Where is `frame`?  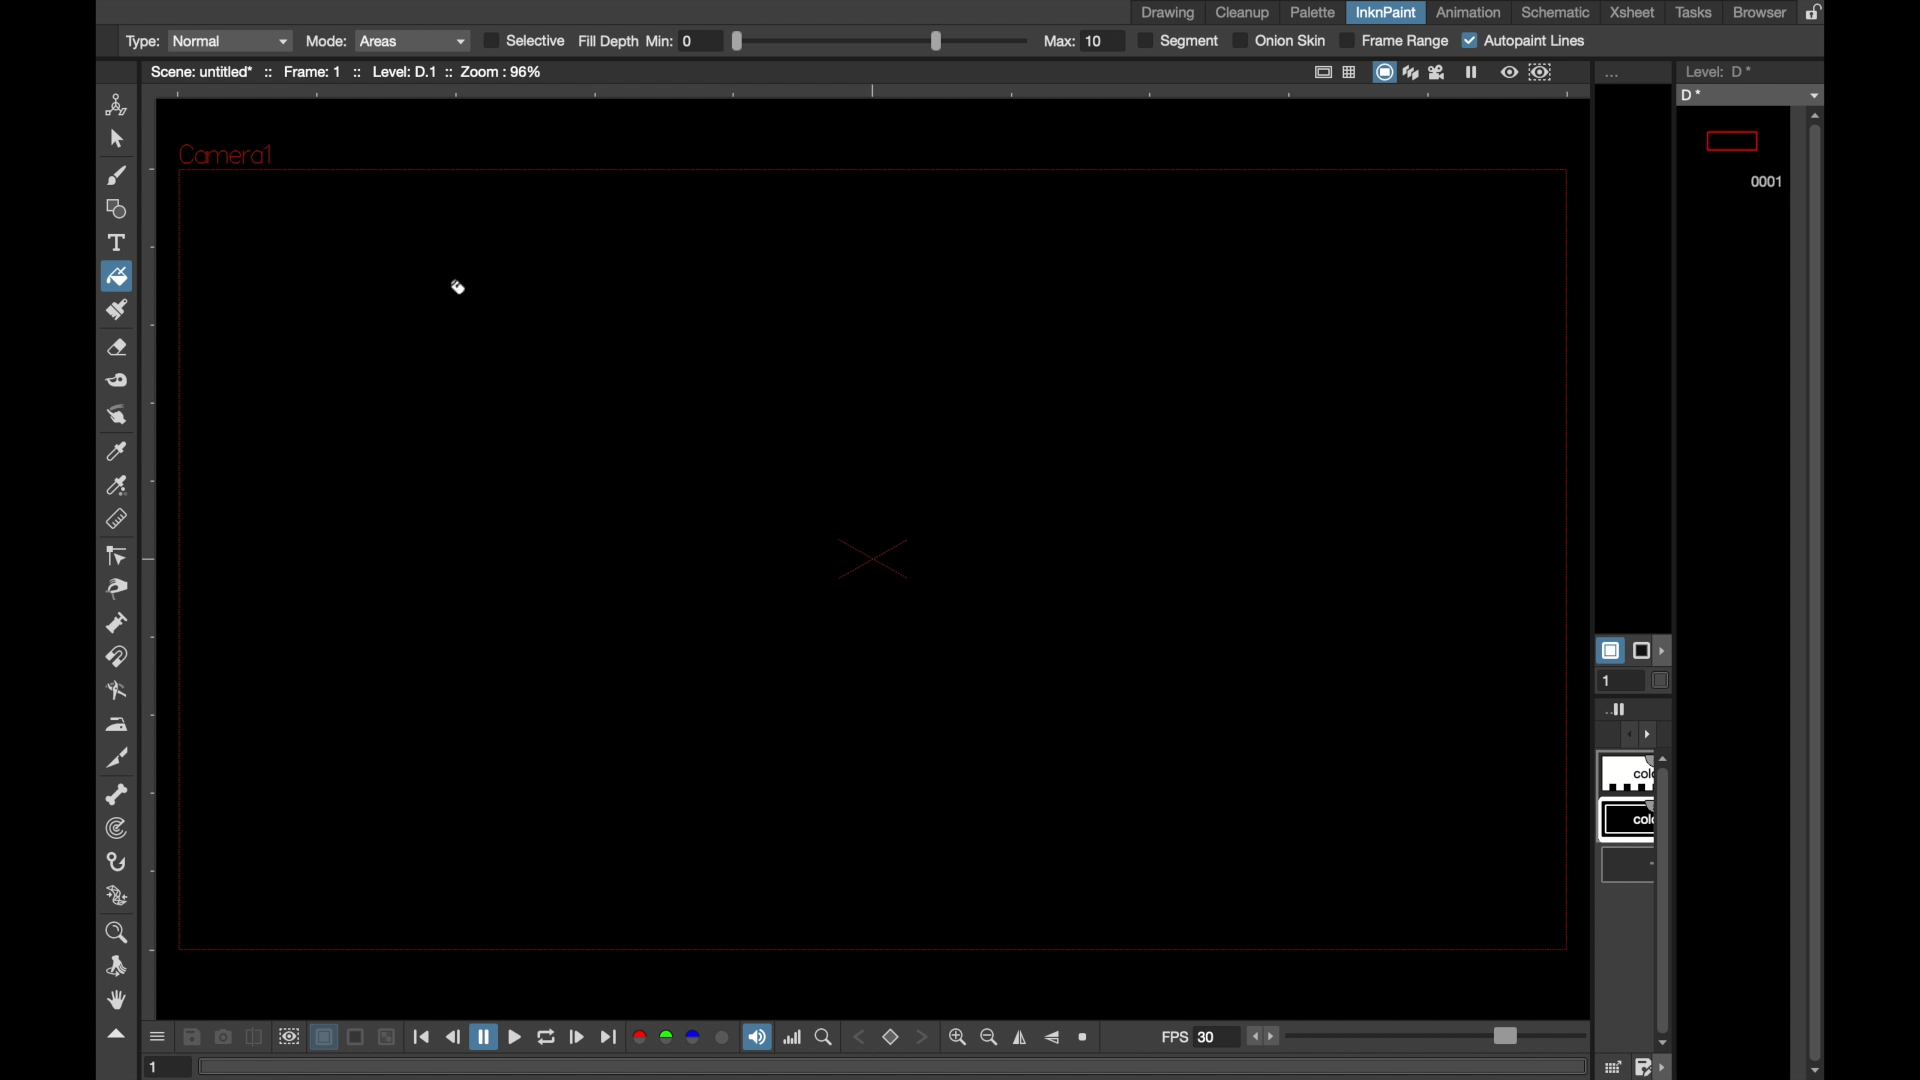 frame is located at coordinates (1542, 72).